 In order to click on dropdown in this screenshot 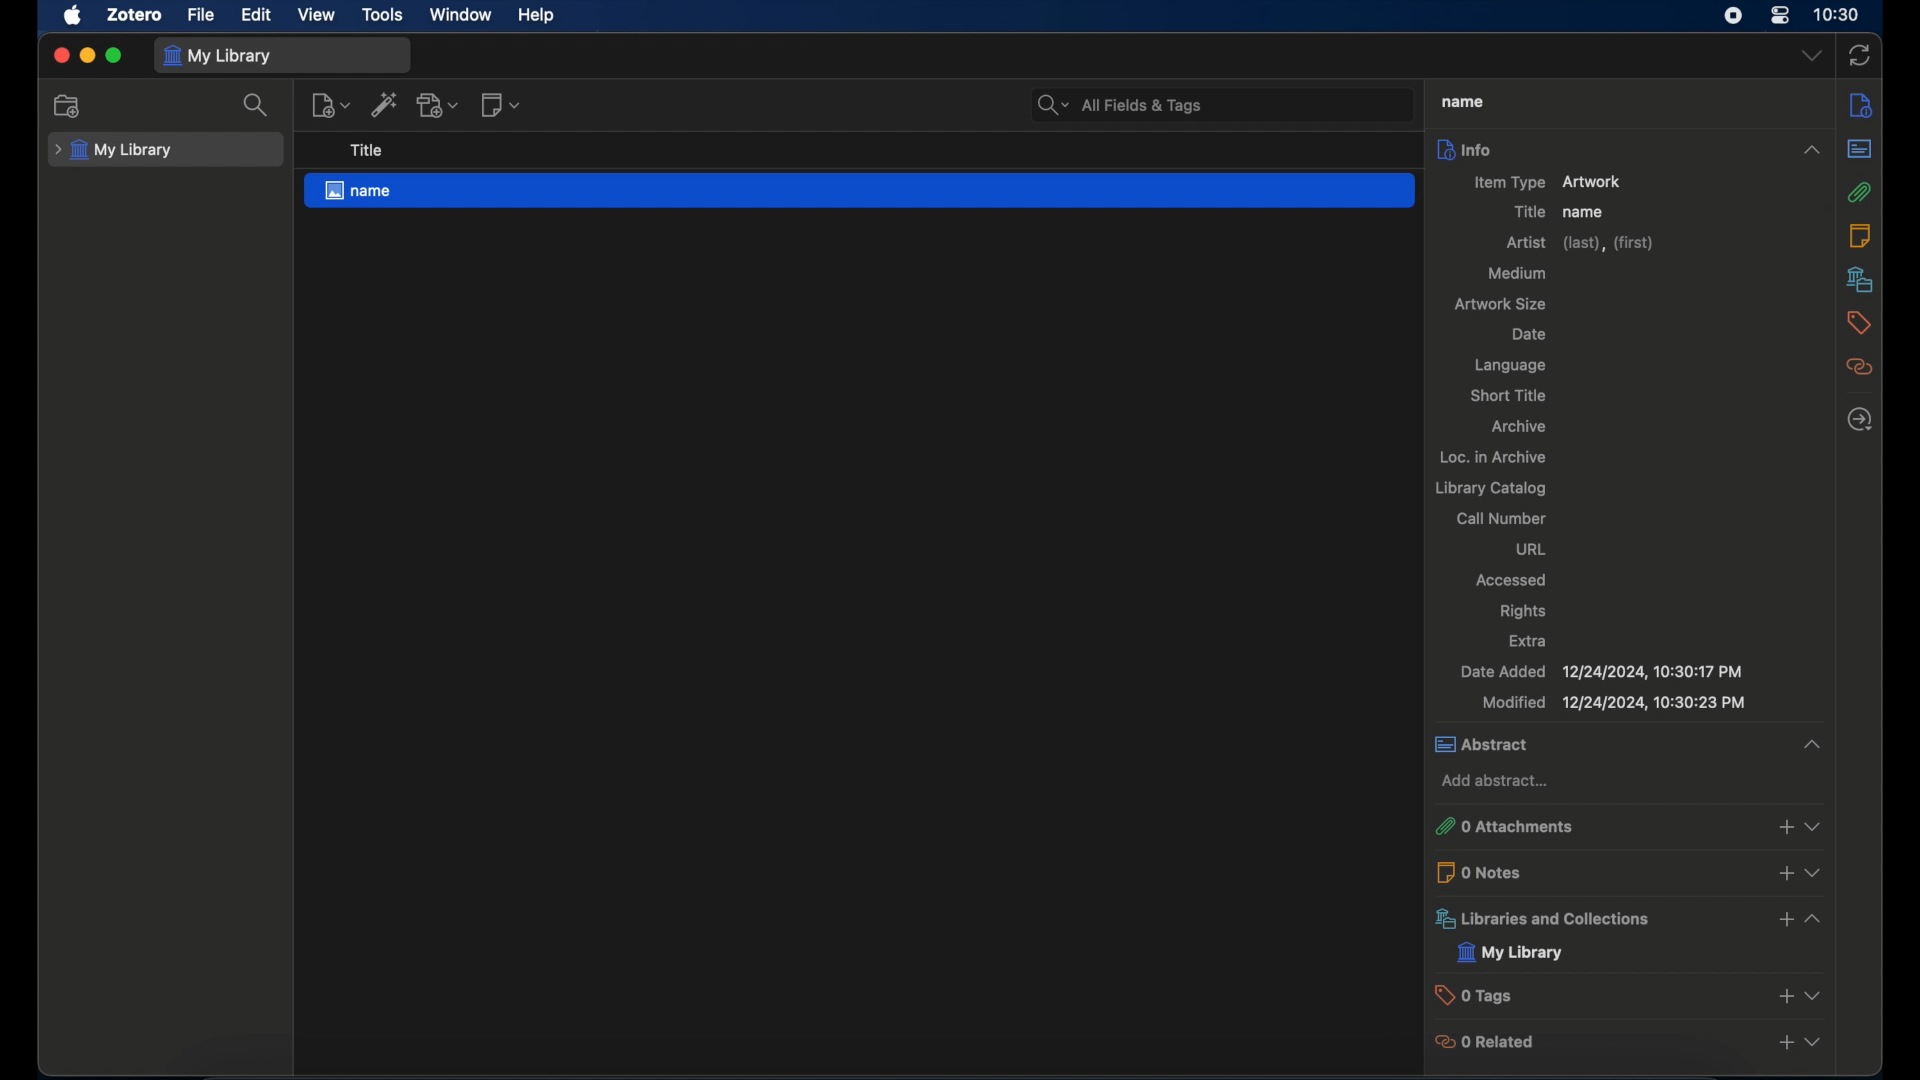, I will do `click(1812, 55)`.